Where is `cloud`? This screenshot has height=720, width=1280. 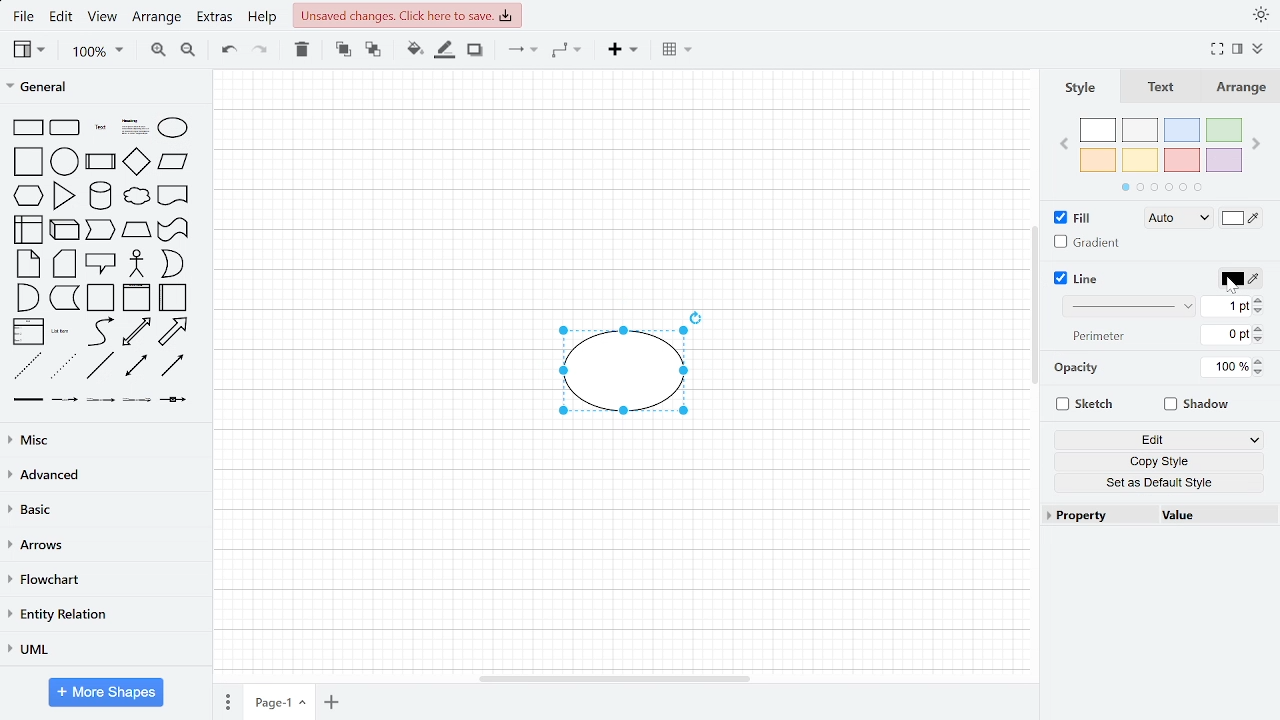
cloud is located at coordinates (137, 197).